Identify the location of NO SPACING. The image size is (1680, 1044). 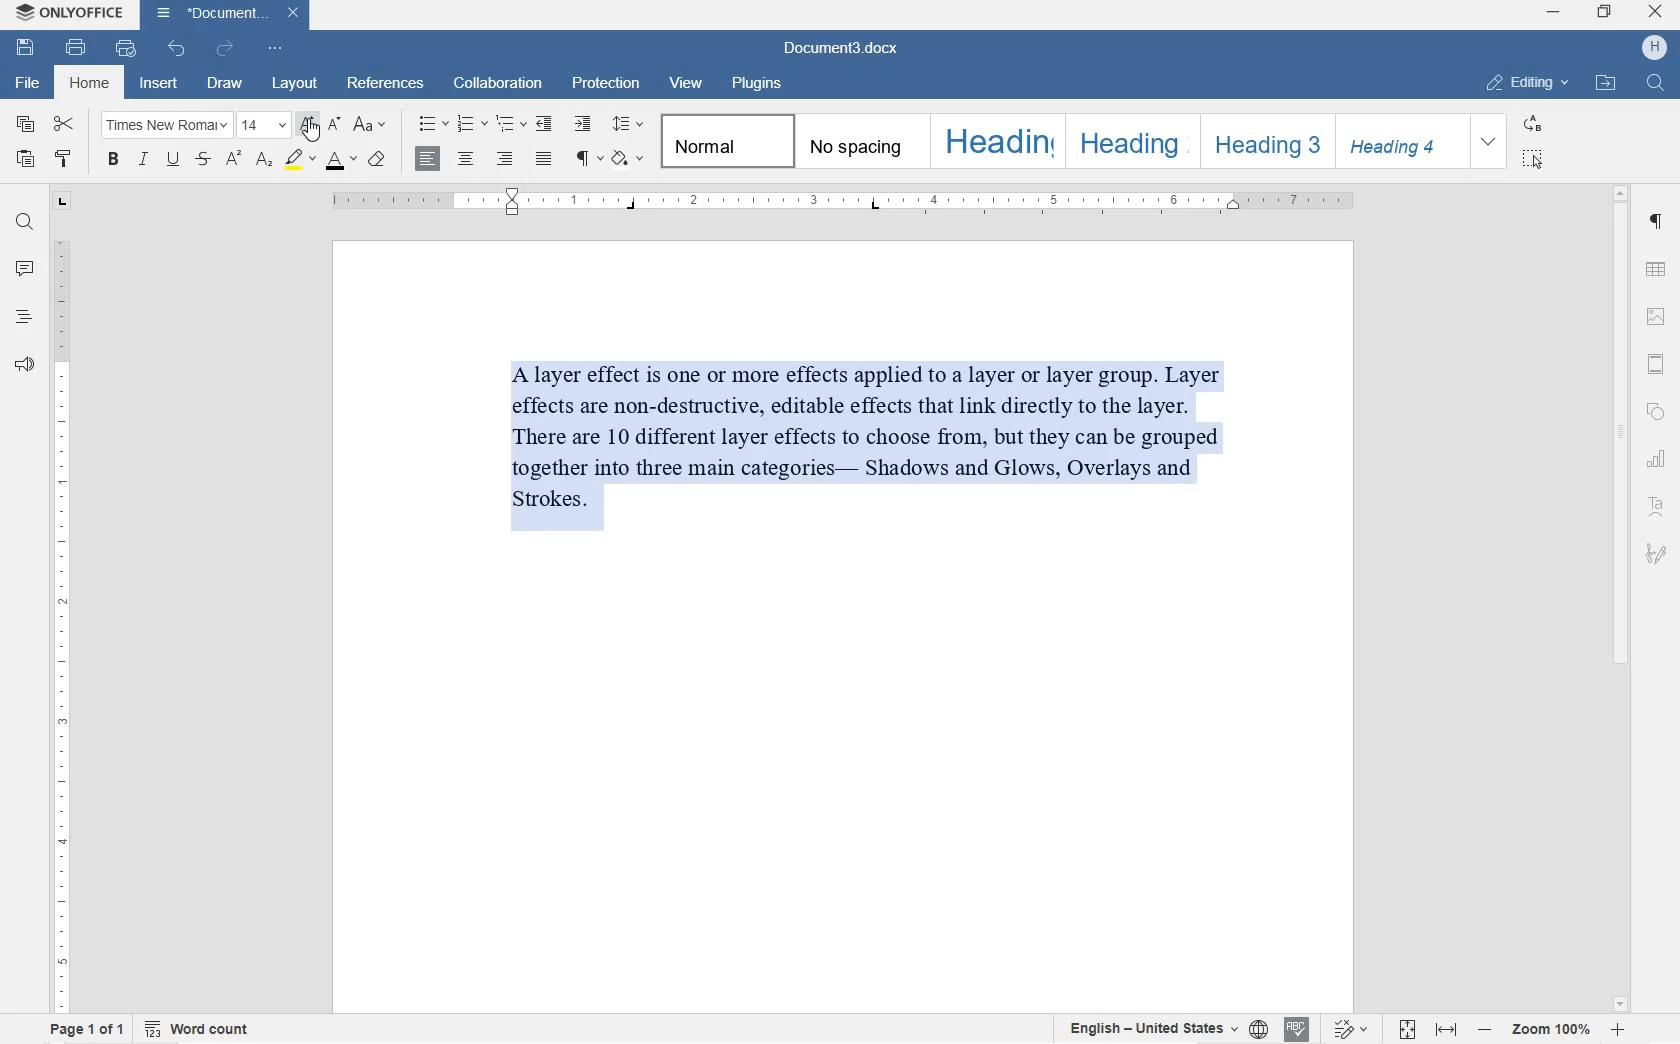
(857, 142).